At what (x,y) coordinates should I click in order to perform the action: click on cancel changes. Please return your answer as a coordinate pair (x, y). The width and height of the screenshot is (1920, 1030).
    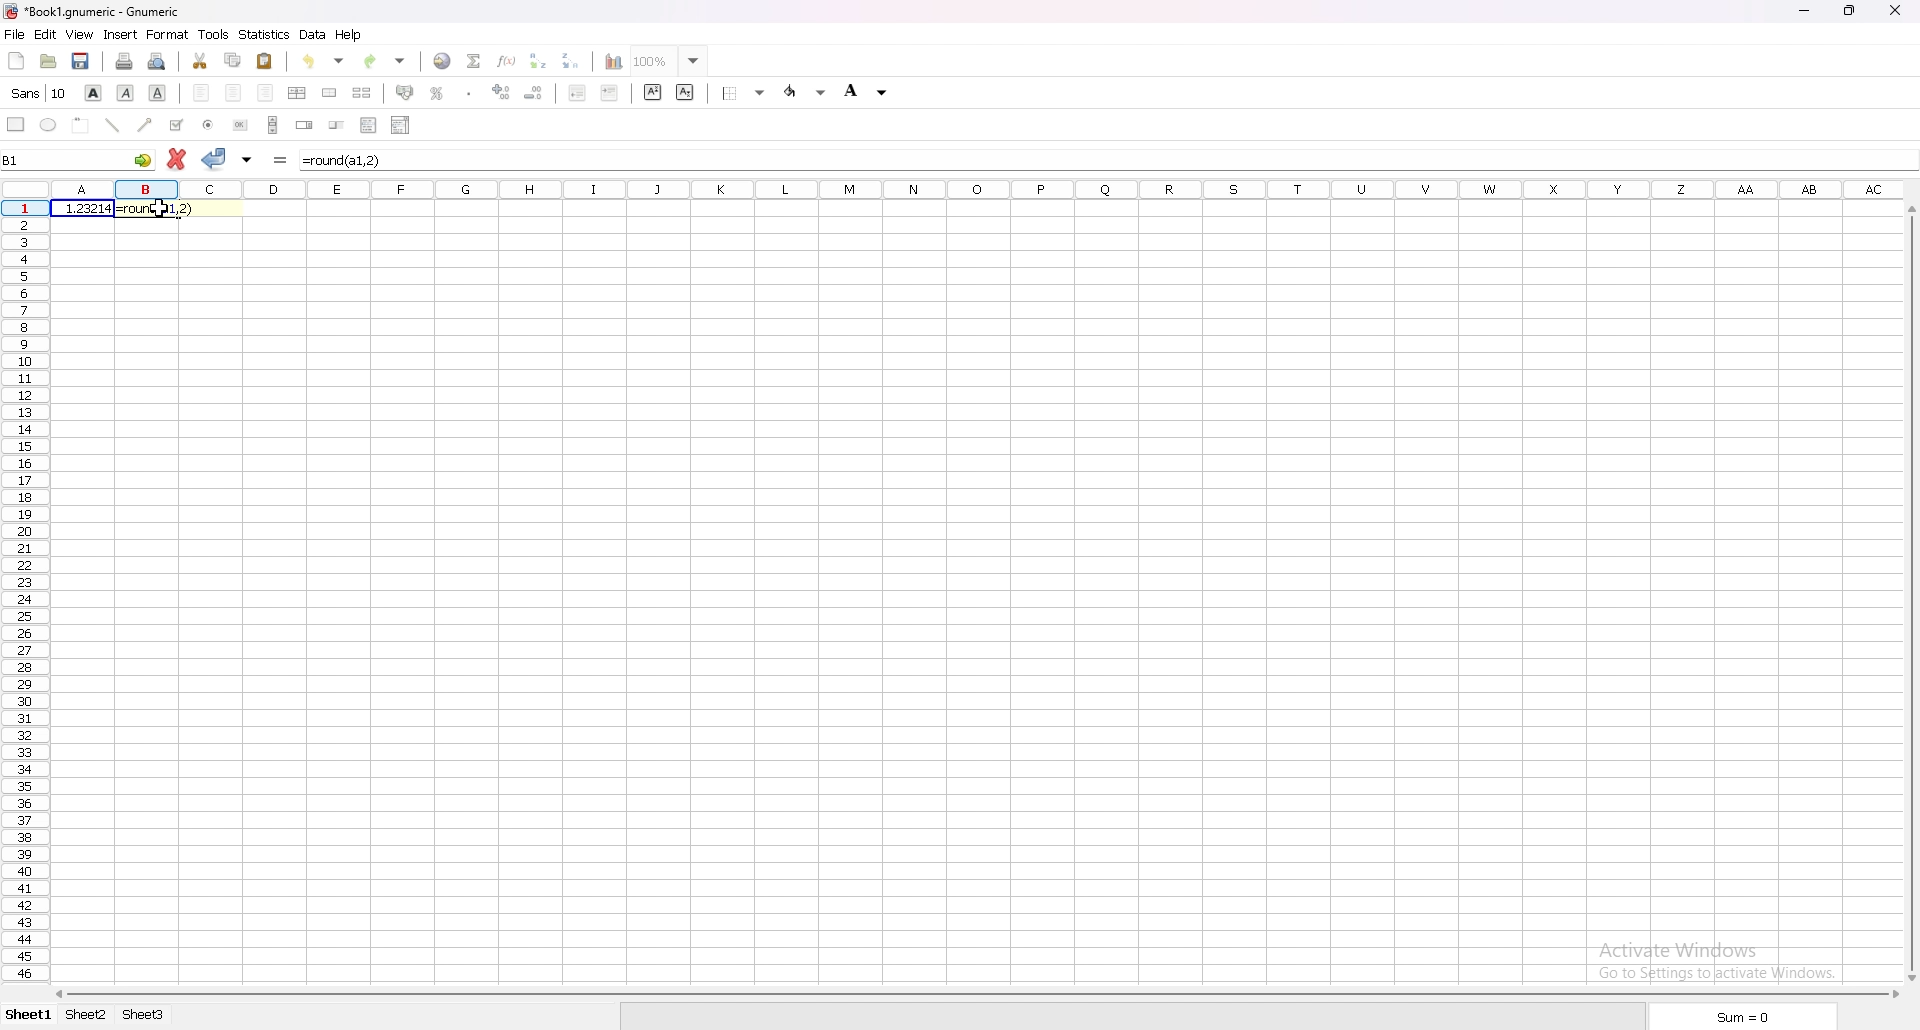
    Looking at the image, I should click on (179, 155).